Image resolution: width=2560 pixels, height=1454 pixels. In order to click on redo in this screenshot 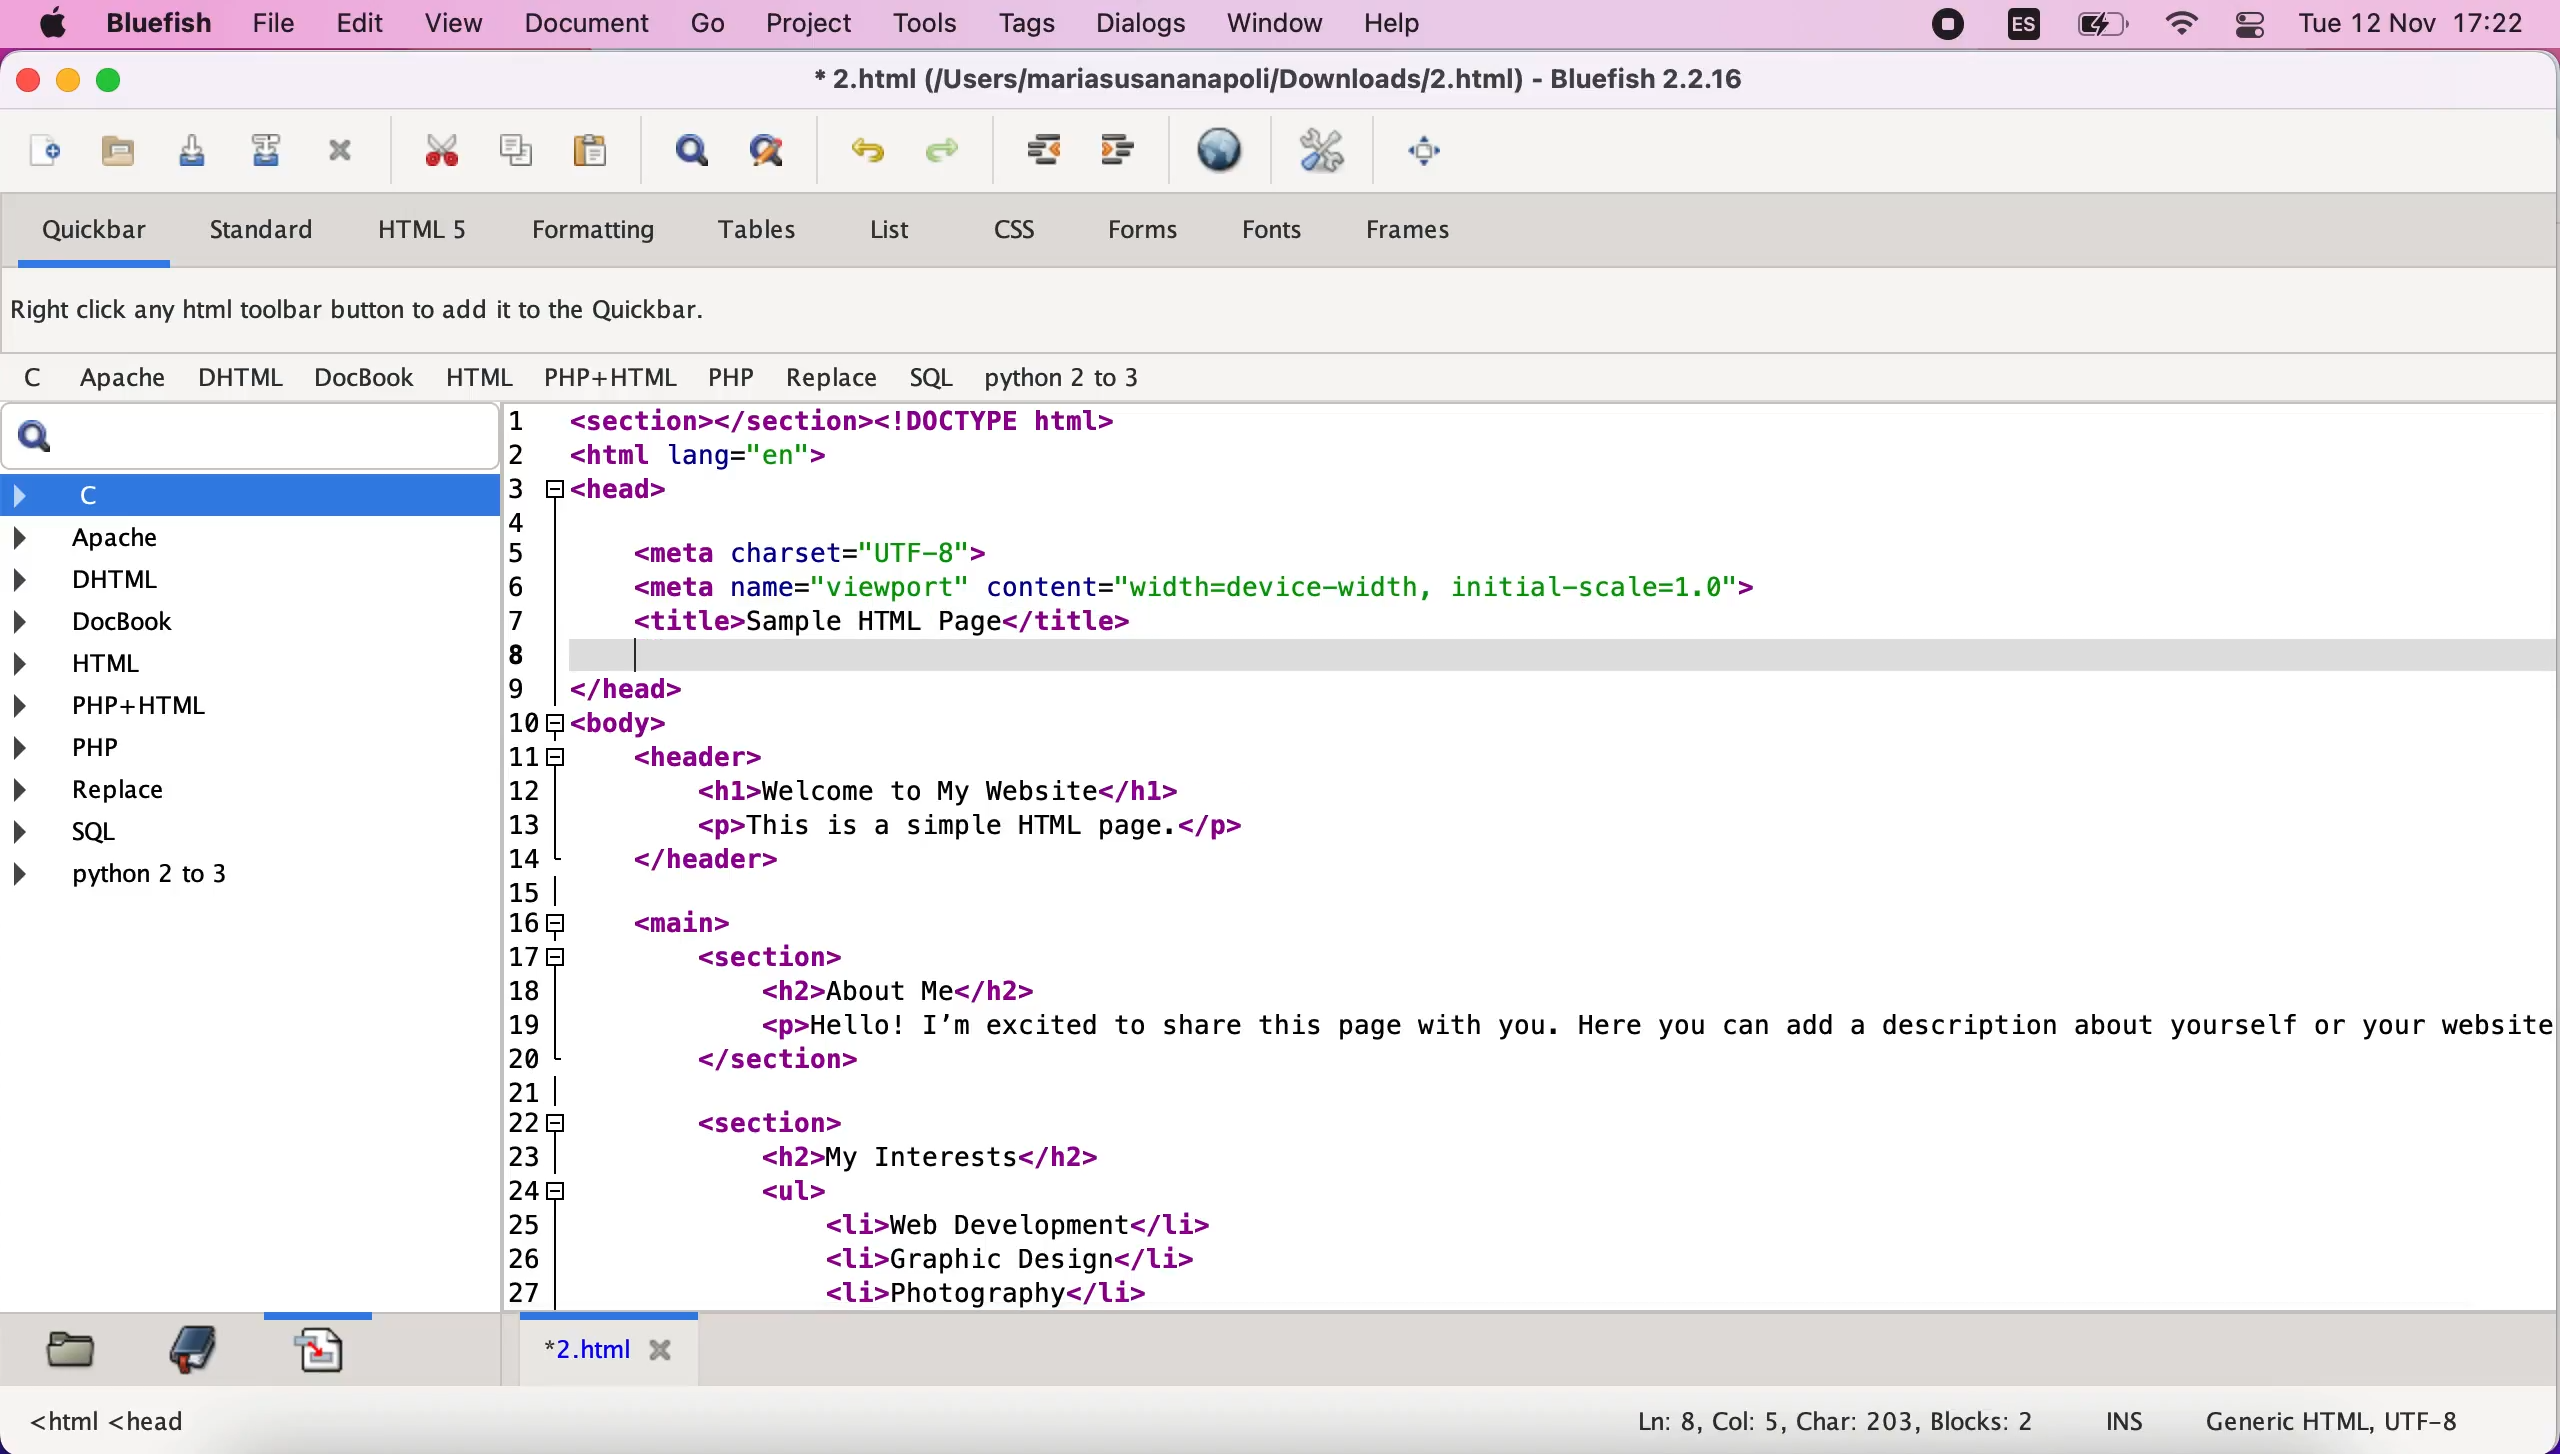, I will do `click(944, 151)`.